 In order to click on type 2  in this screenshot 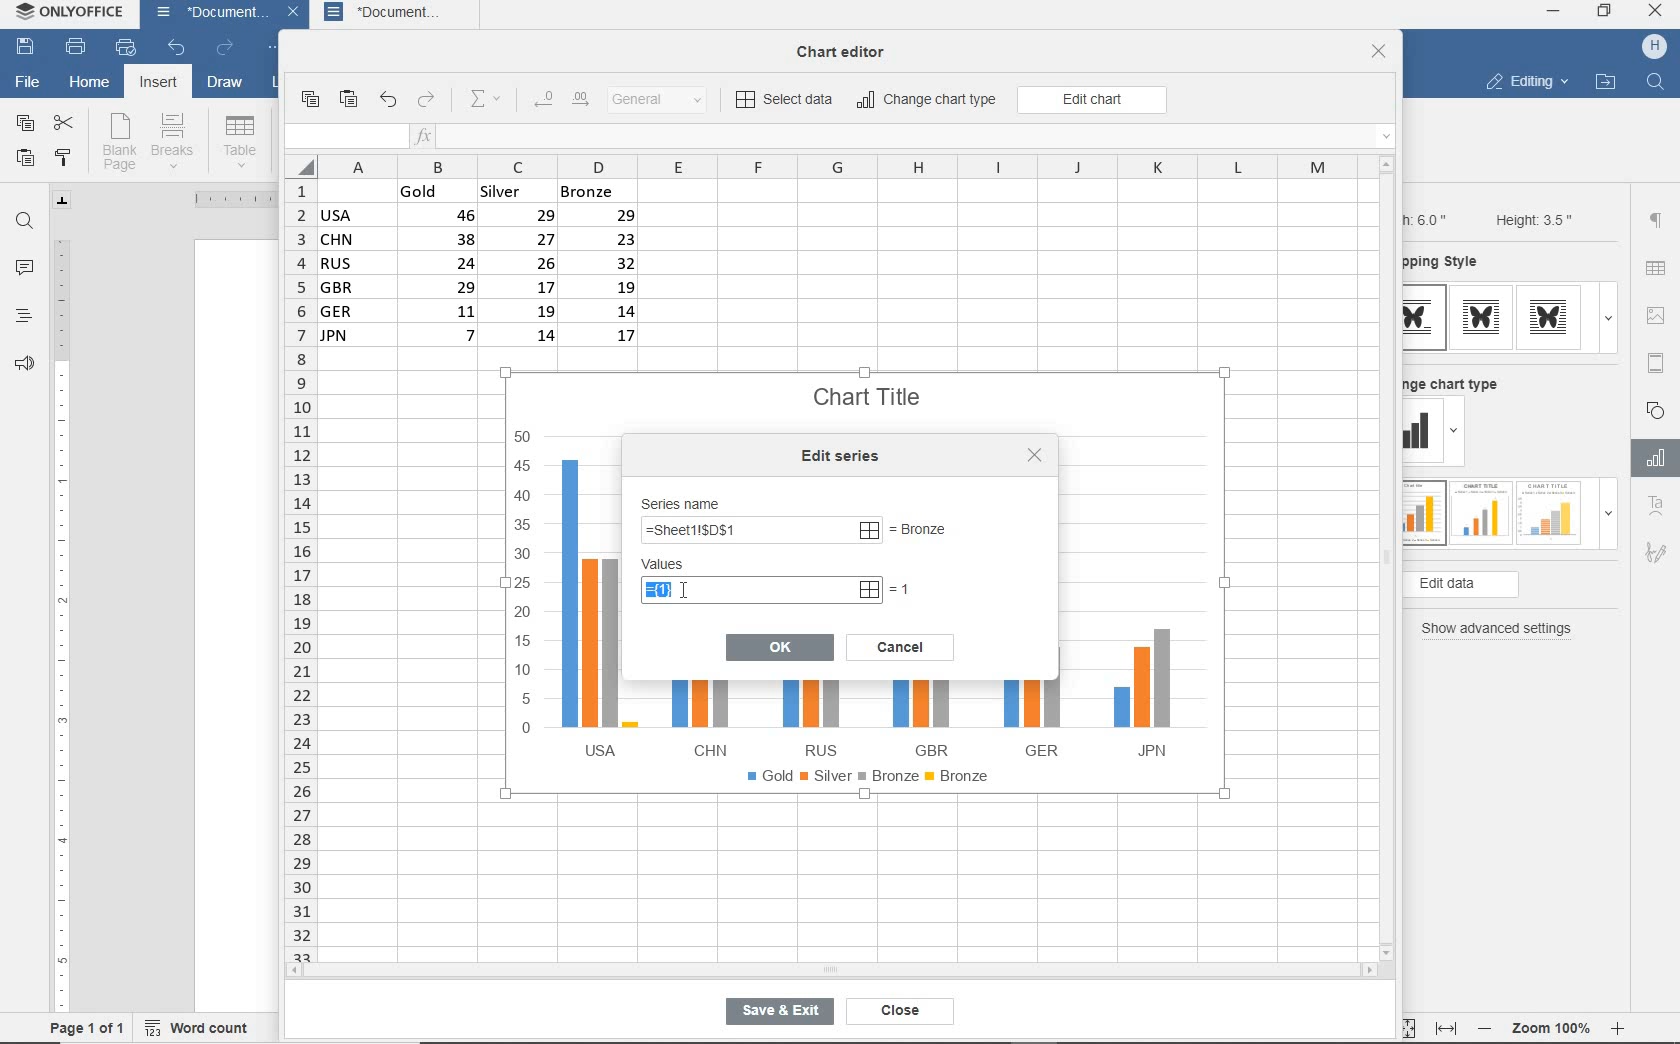, I will do `click(1478, 511)`.